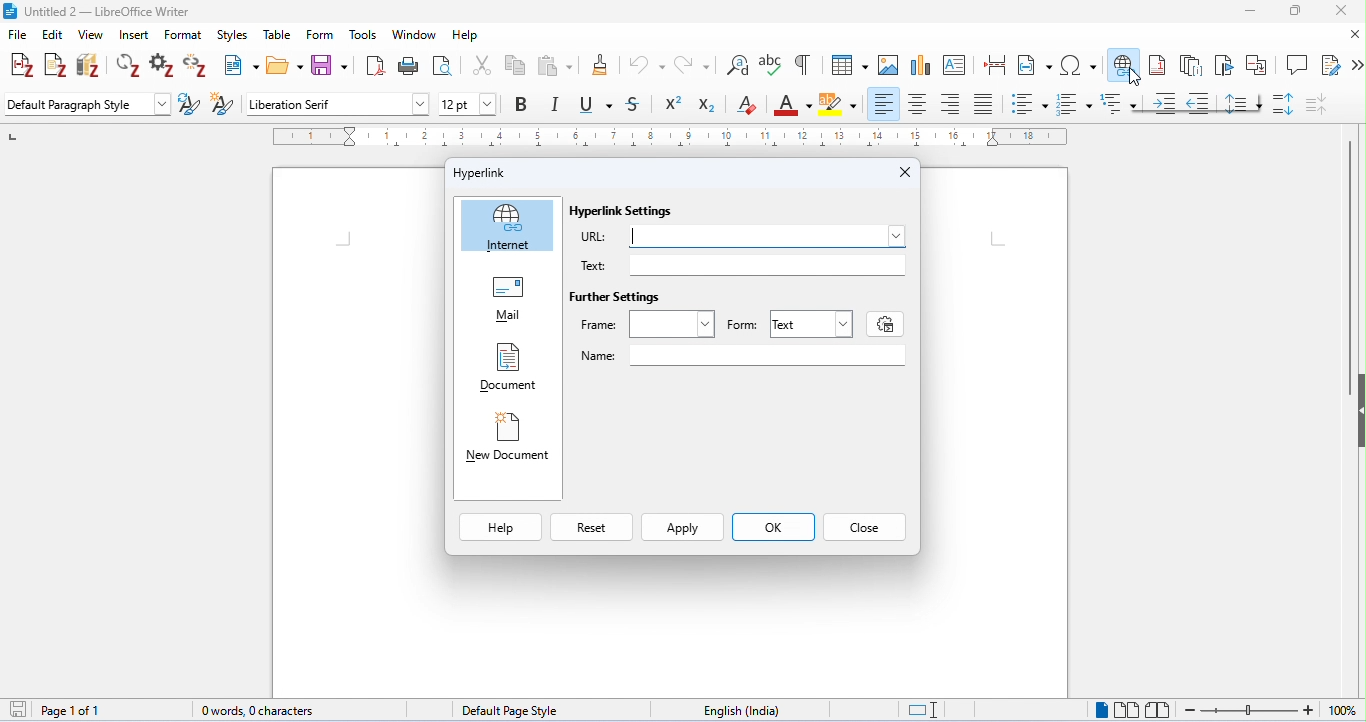  What do you see at coordinates (1159, 710) in the screenshot?
I see `book view` at bounding box center [1159, 710].